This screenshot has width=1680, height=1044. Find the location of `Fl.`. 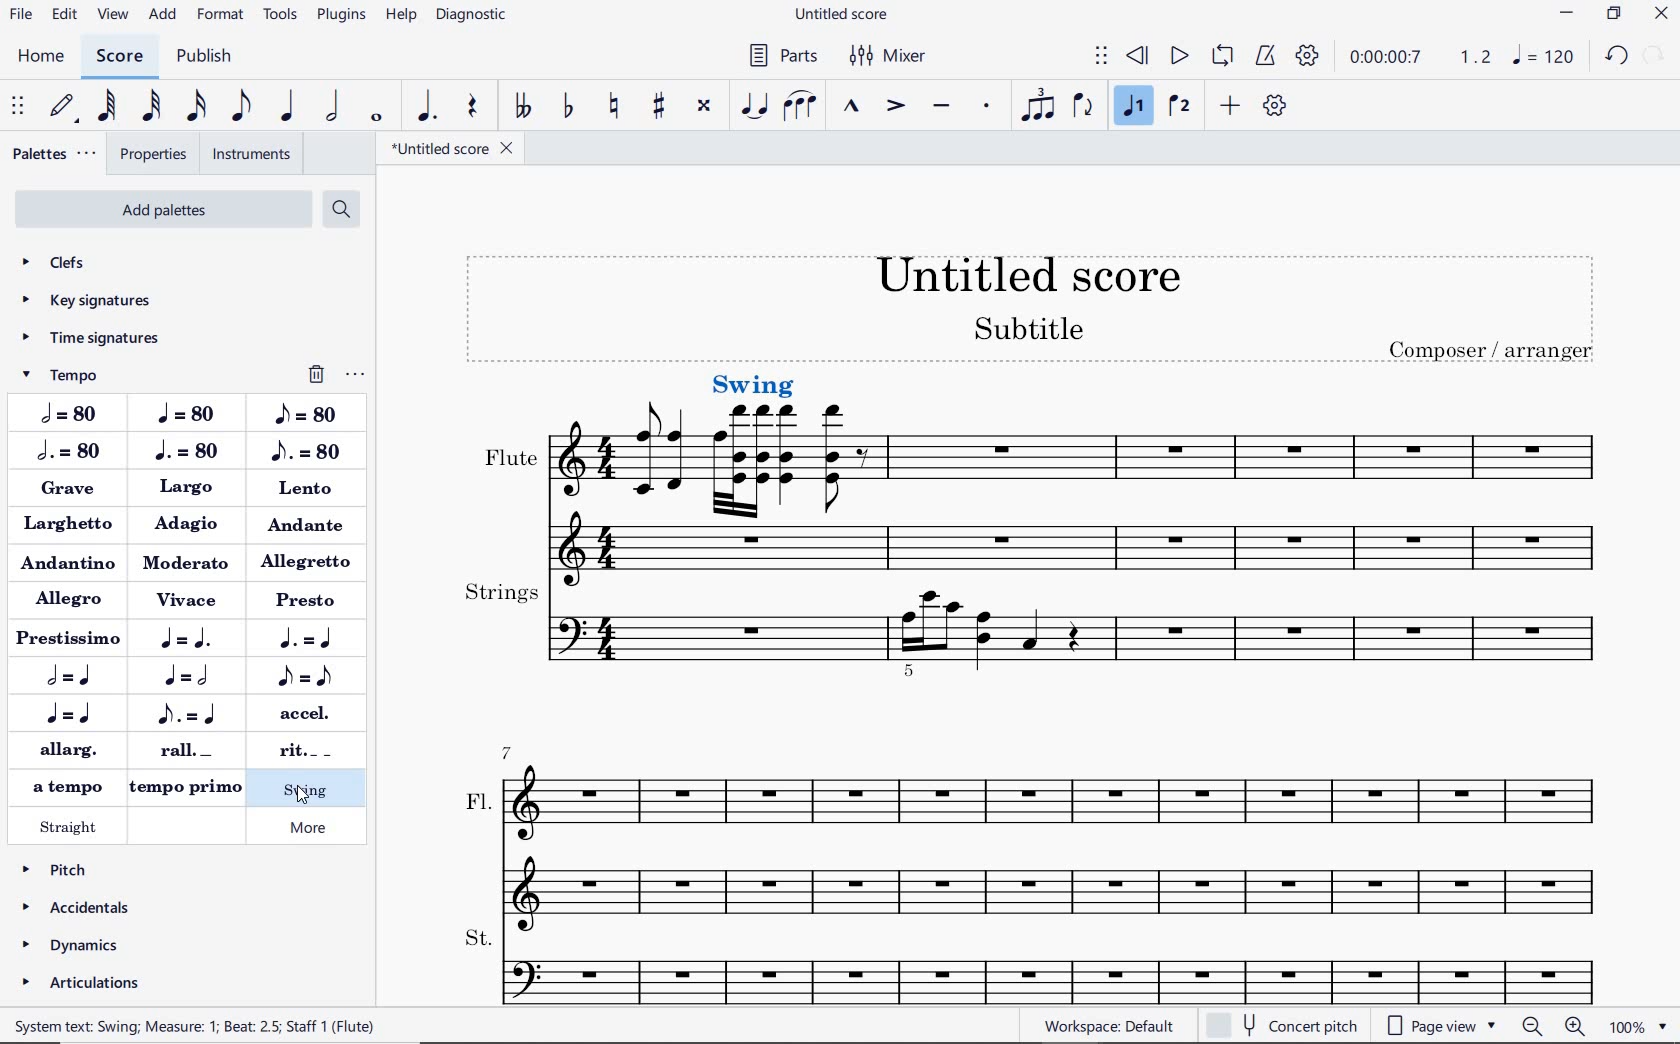

Fl. is located at coordinates (1046, 828).